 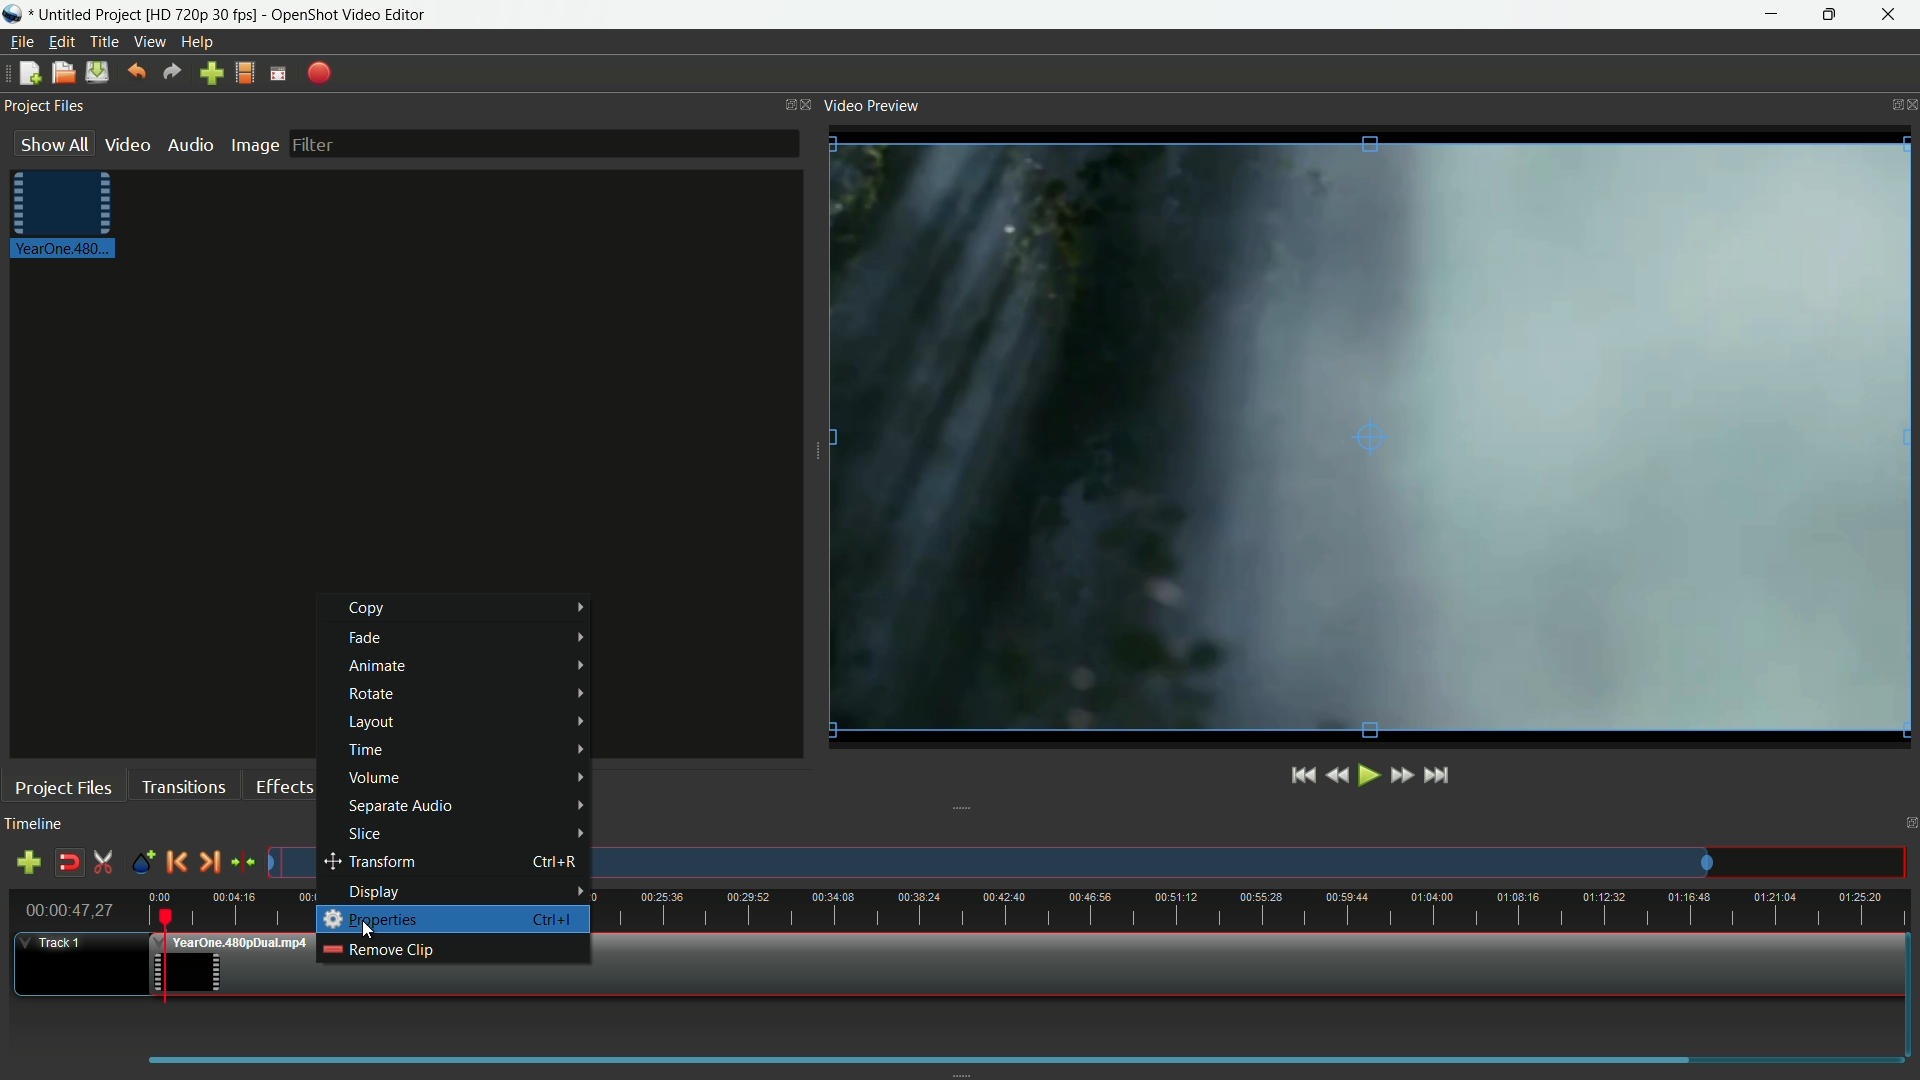 What do you see at coordinates (280, 72) in the screenshot?
I see `full screen` at bounding box center [280, 72].